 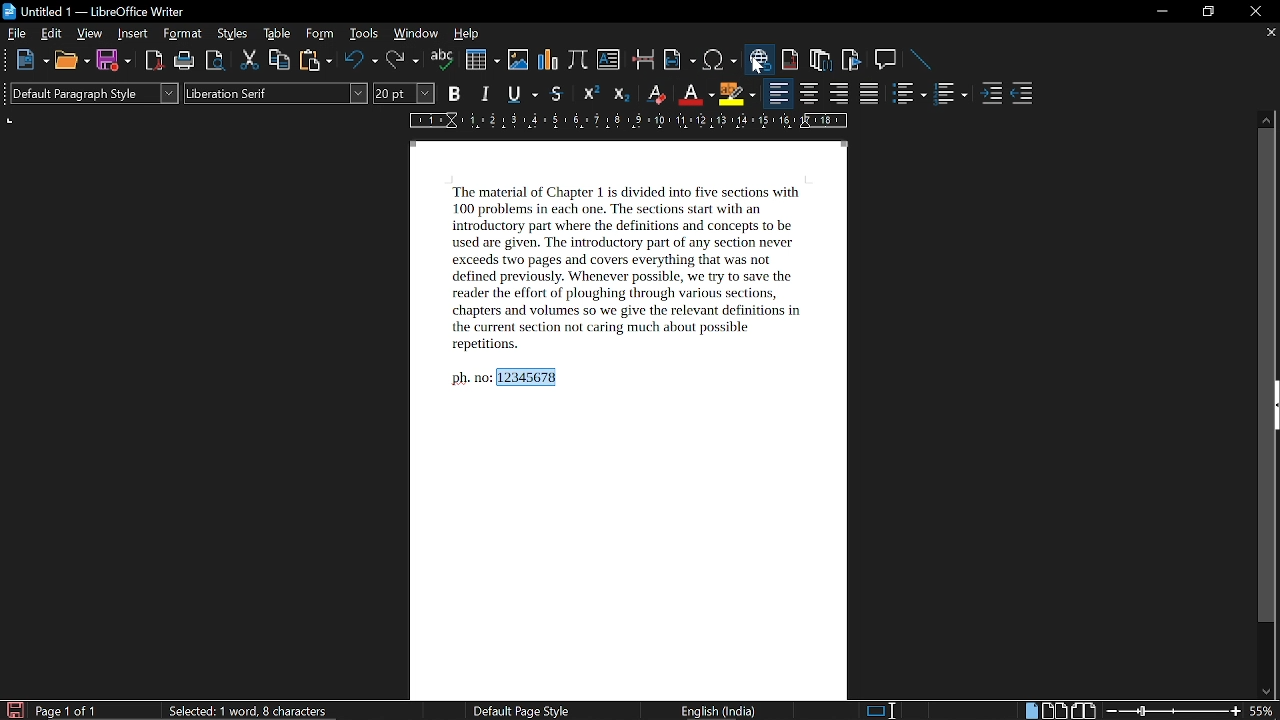 What do you see at coordinates (678, 60) in the screenshot?
I see `insert field` at bounding box center [678, 60].